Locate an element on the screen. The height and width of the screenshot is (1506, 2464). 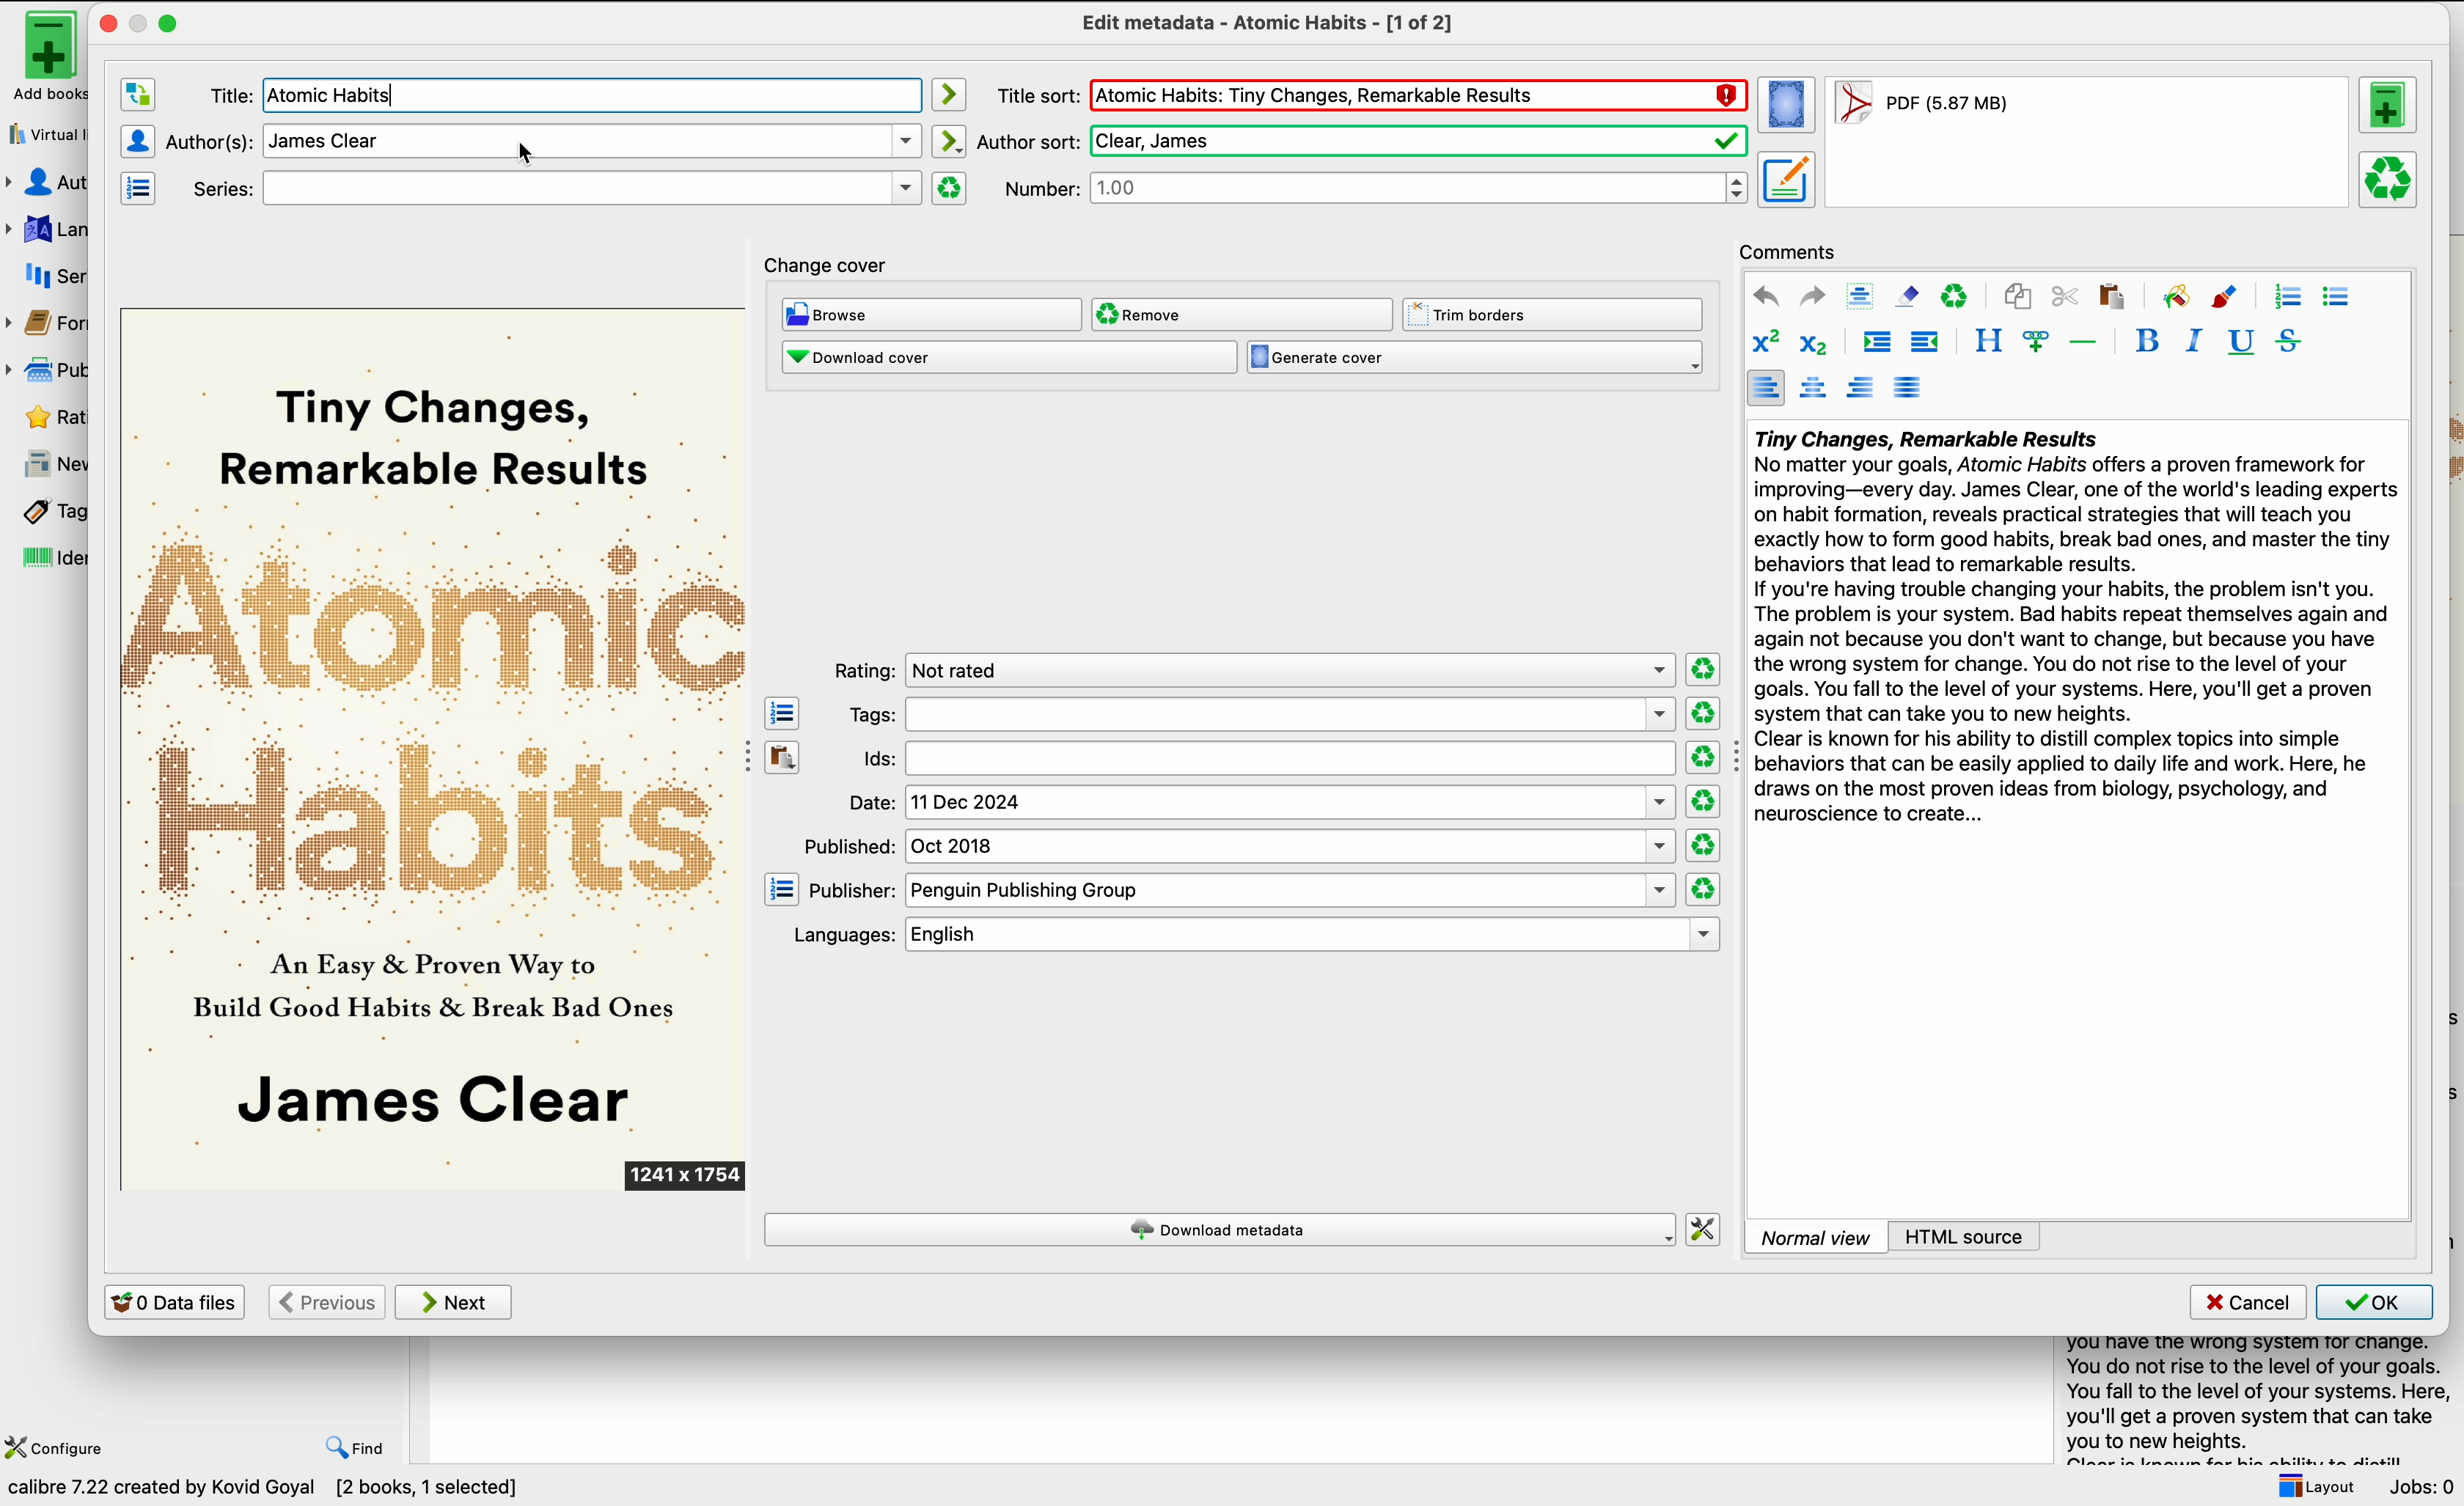
clear rating is located at coordinates (1701, 846).